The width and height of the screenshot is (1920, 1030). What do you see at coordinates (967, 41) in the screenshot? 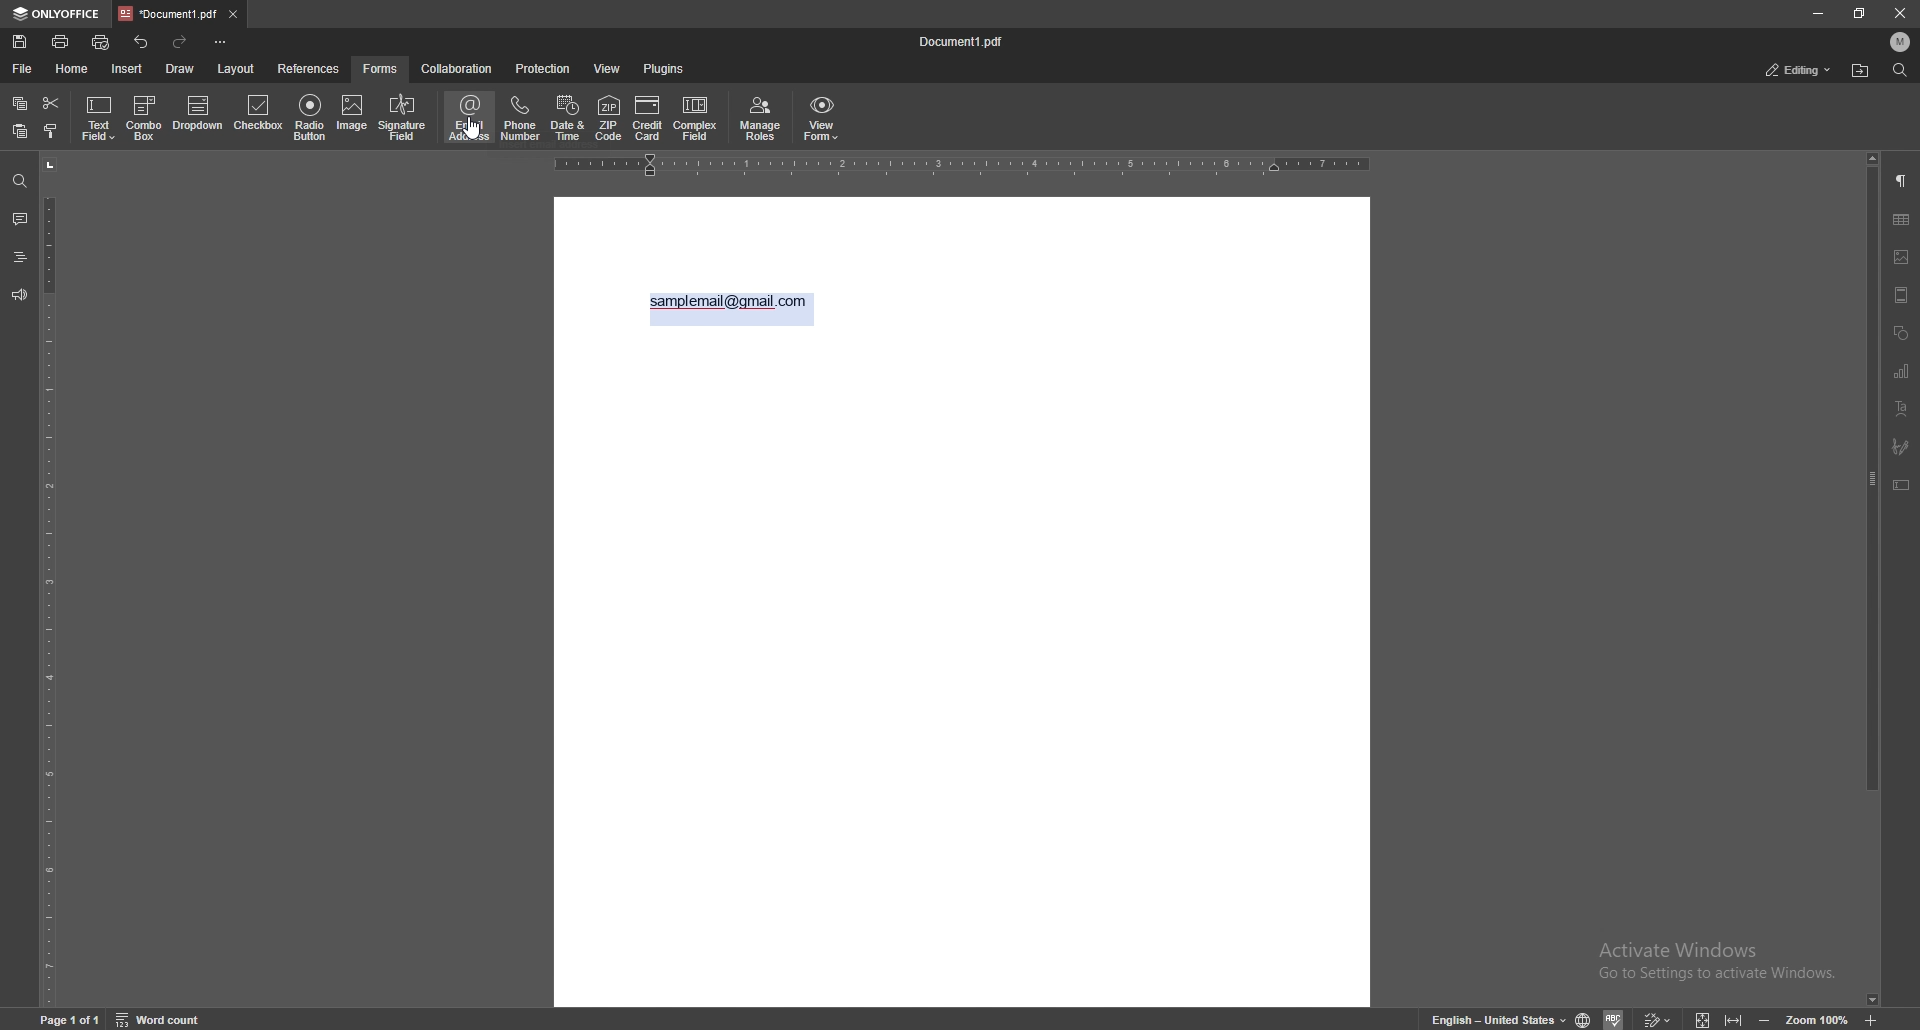
I see `file name` at bounding box center [967, 41].